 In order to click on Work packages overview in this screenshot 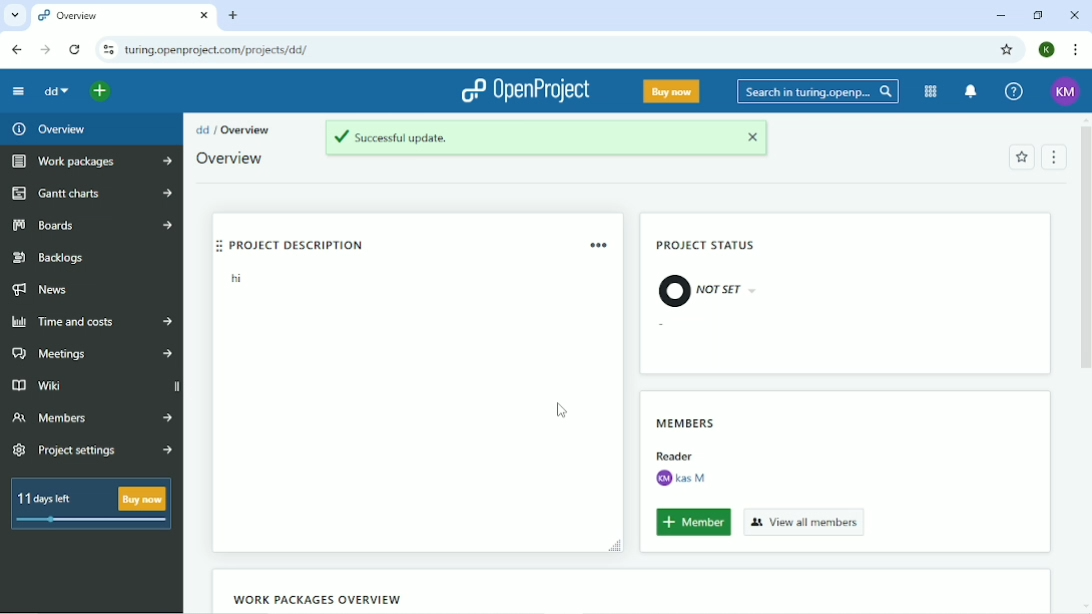, I will do `click(313, 599)`.